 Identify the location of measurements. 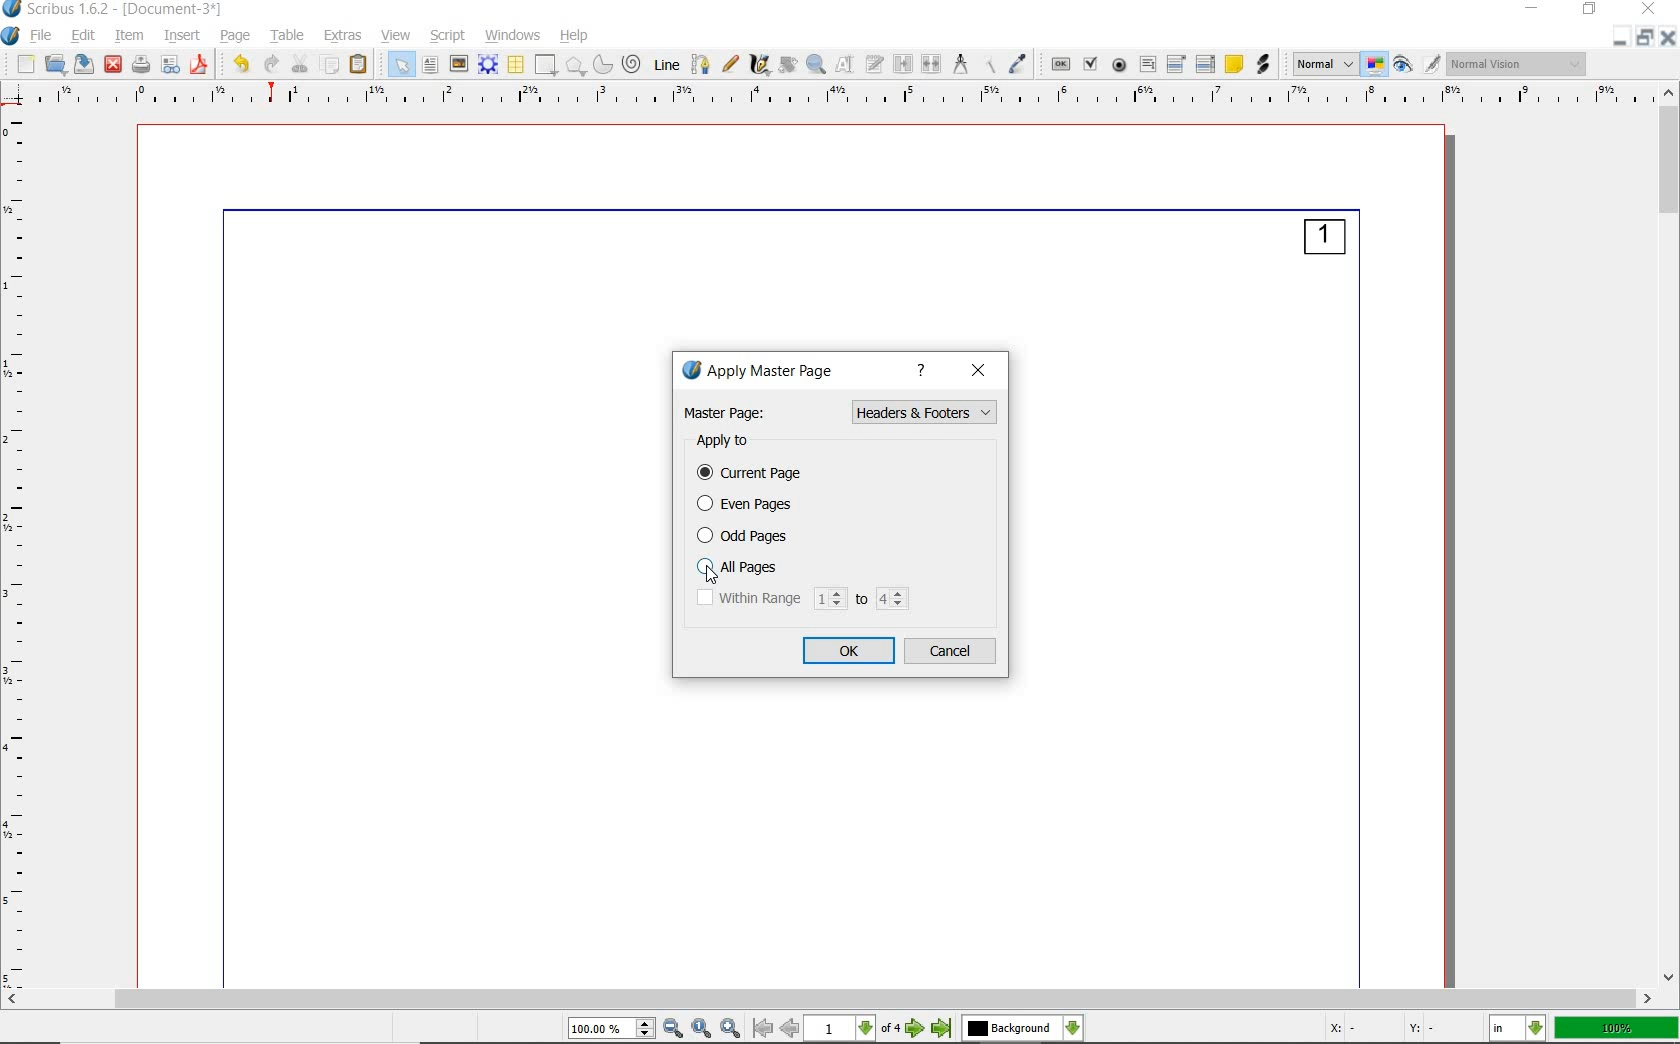
(960, 65).